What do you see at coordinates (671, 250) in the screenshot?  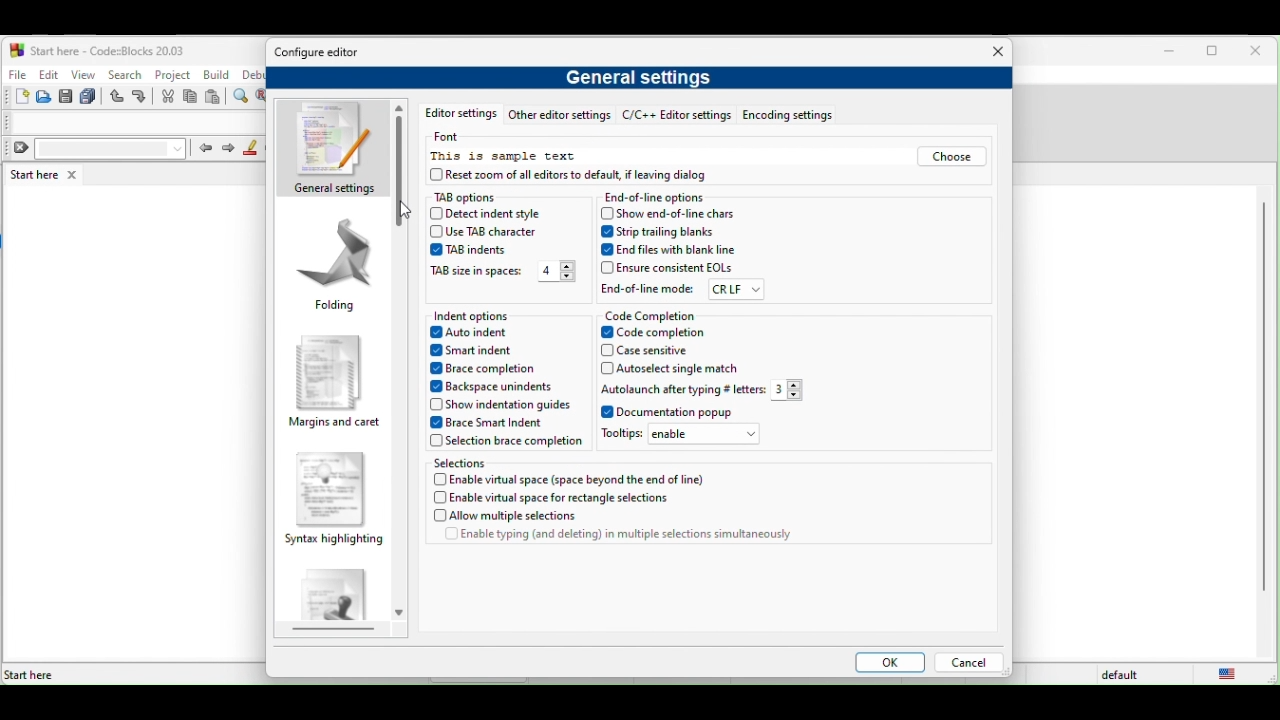 I see `end files with blank line` at bounding box center [671, 250].